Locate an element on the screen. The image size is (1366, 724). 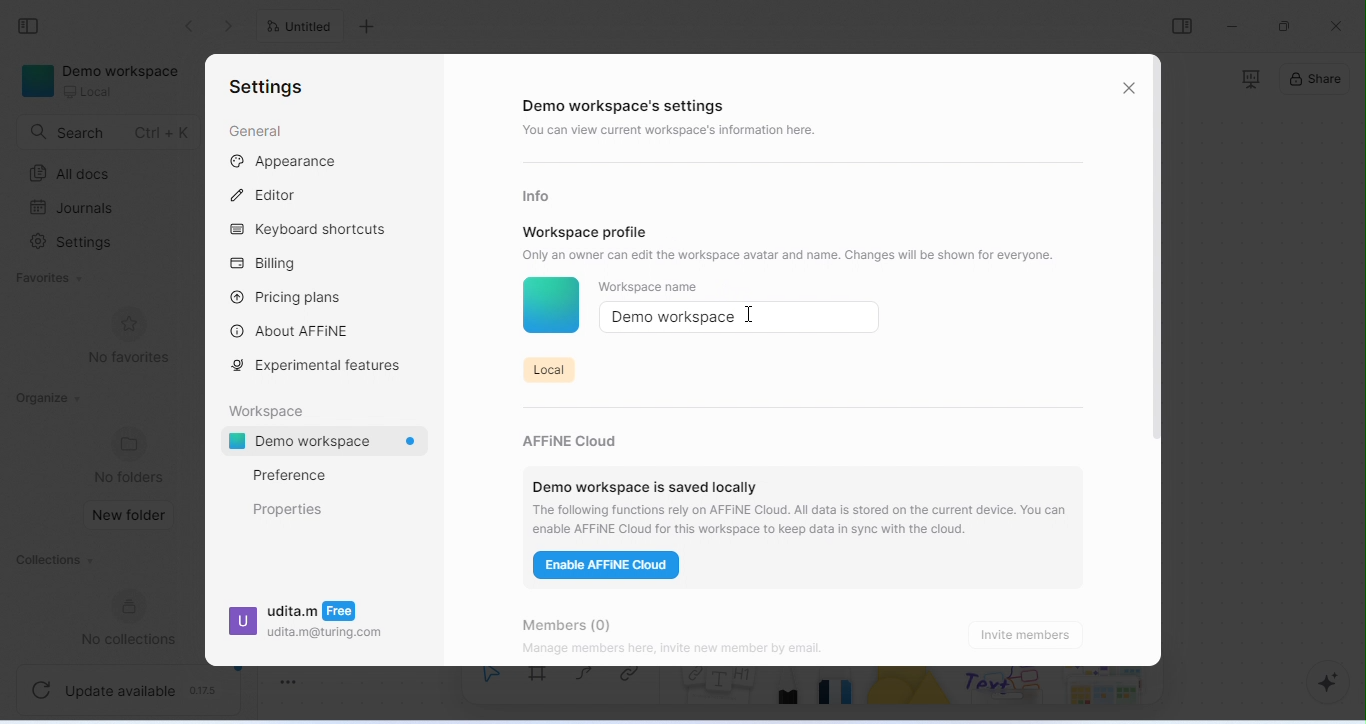
experimental features is located at coordinates (321, 366).